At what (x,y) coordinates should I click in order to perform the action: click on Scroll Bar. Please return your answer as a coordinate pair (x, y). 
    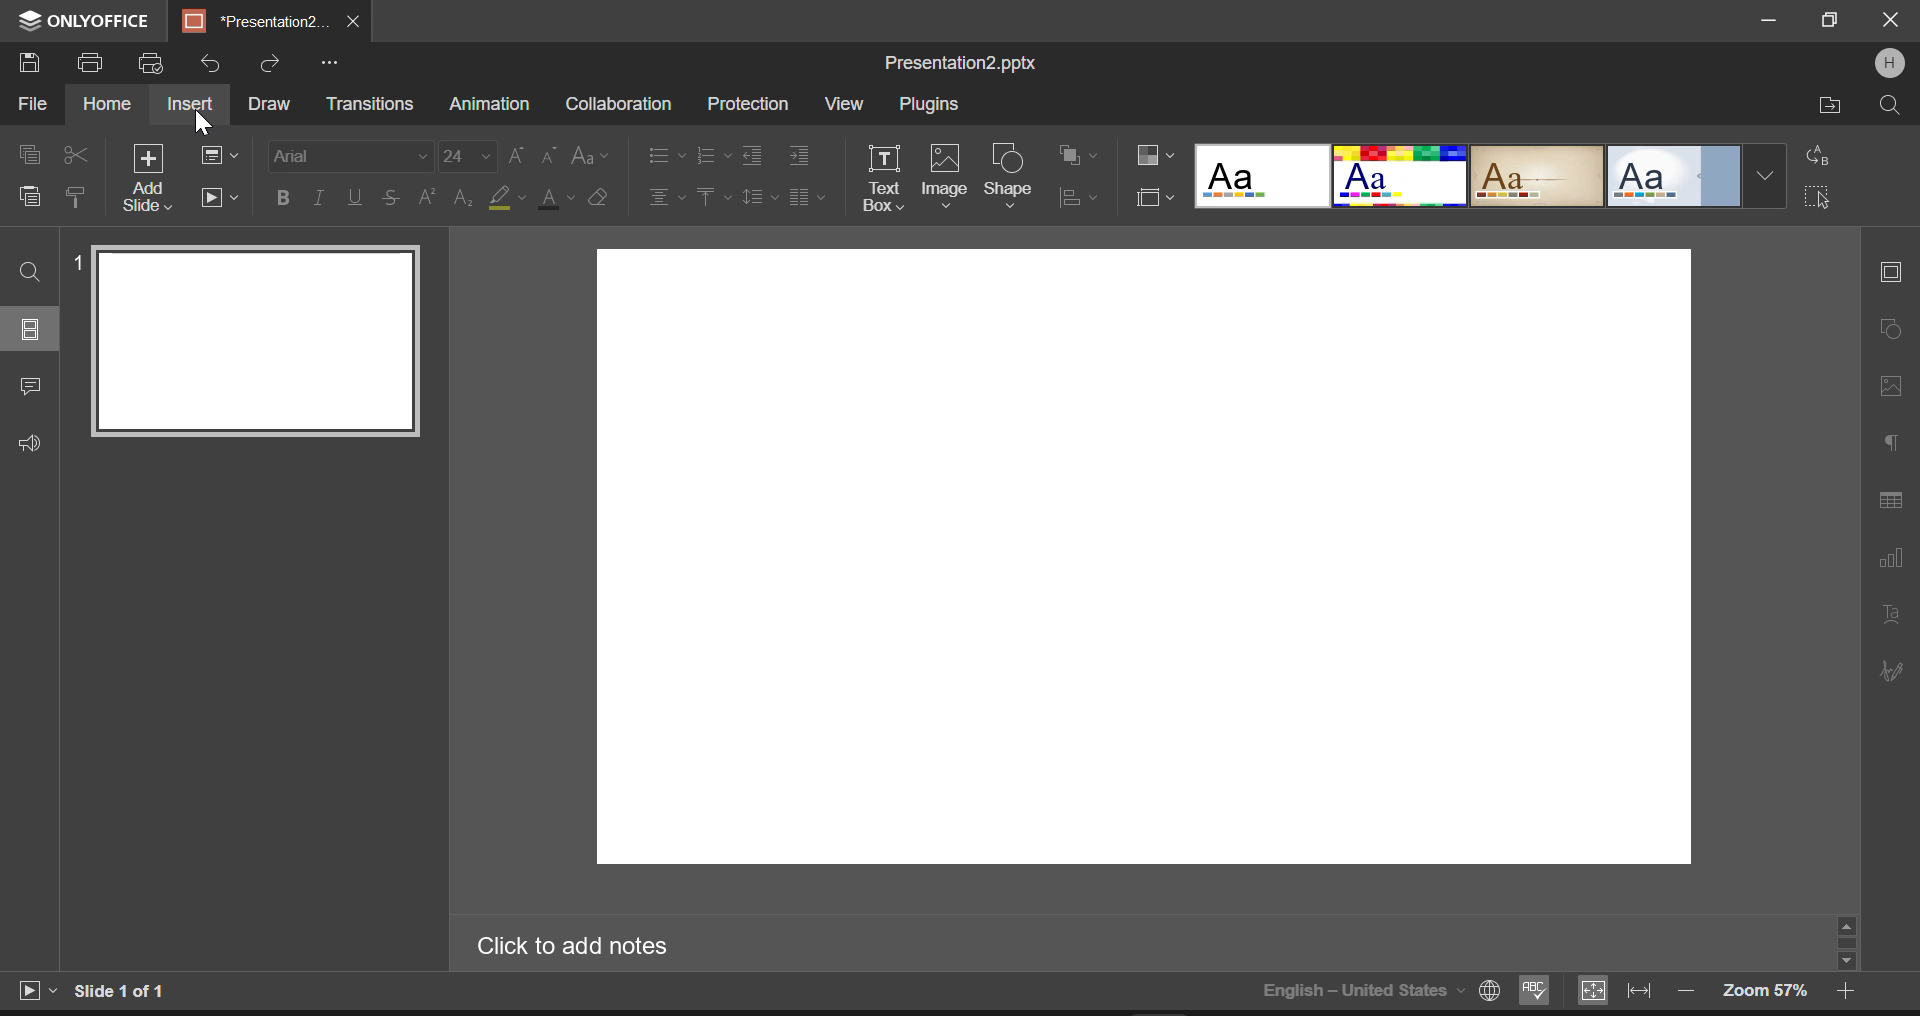
    Looking at the image, I should click on (1848, 942).